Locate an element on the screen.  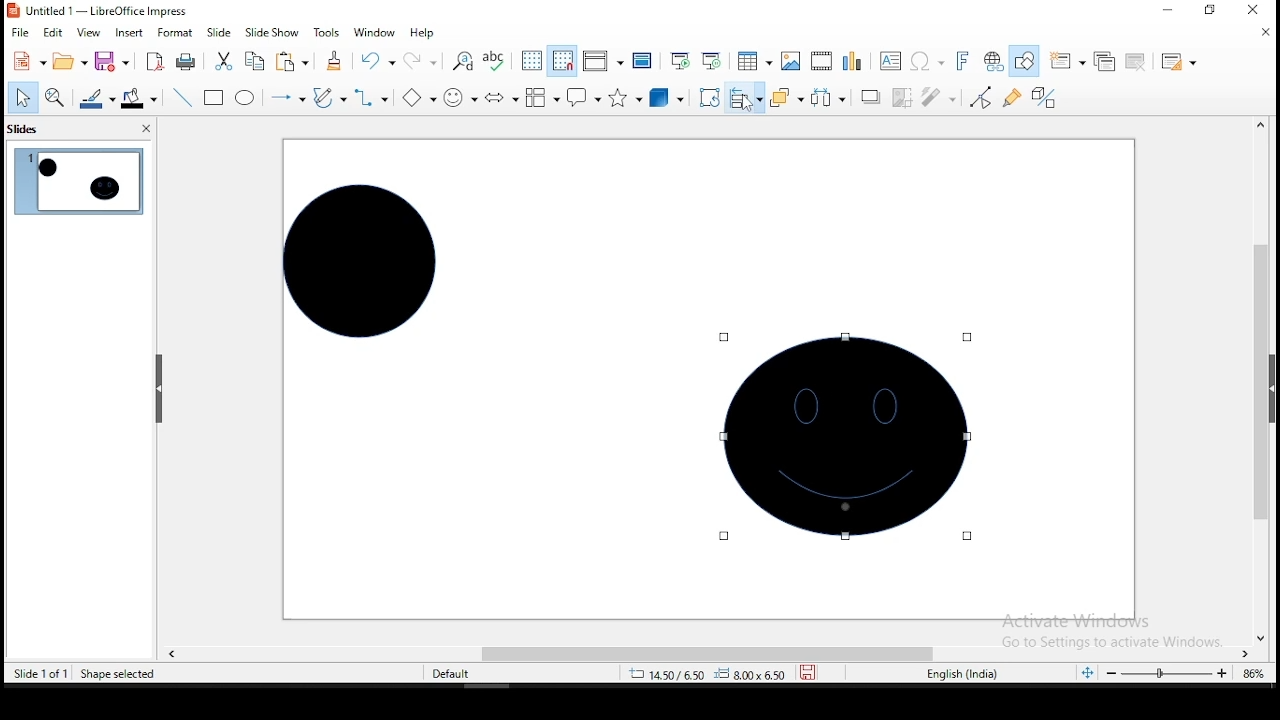
text box is located at coordinates (892, 60).